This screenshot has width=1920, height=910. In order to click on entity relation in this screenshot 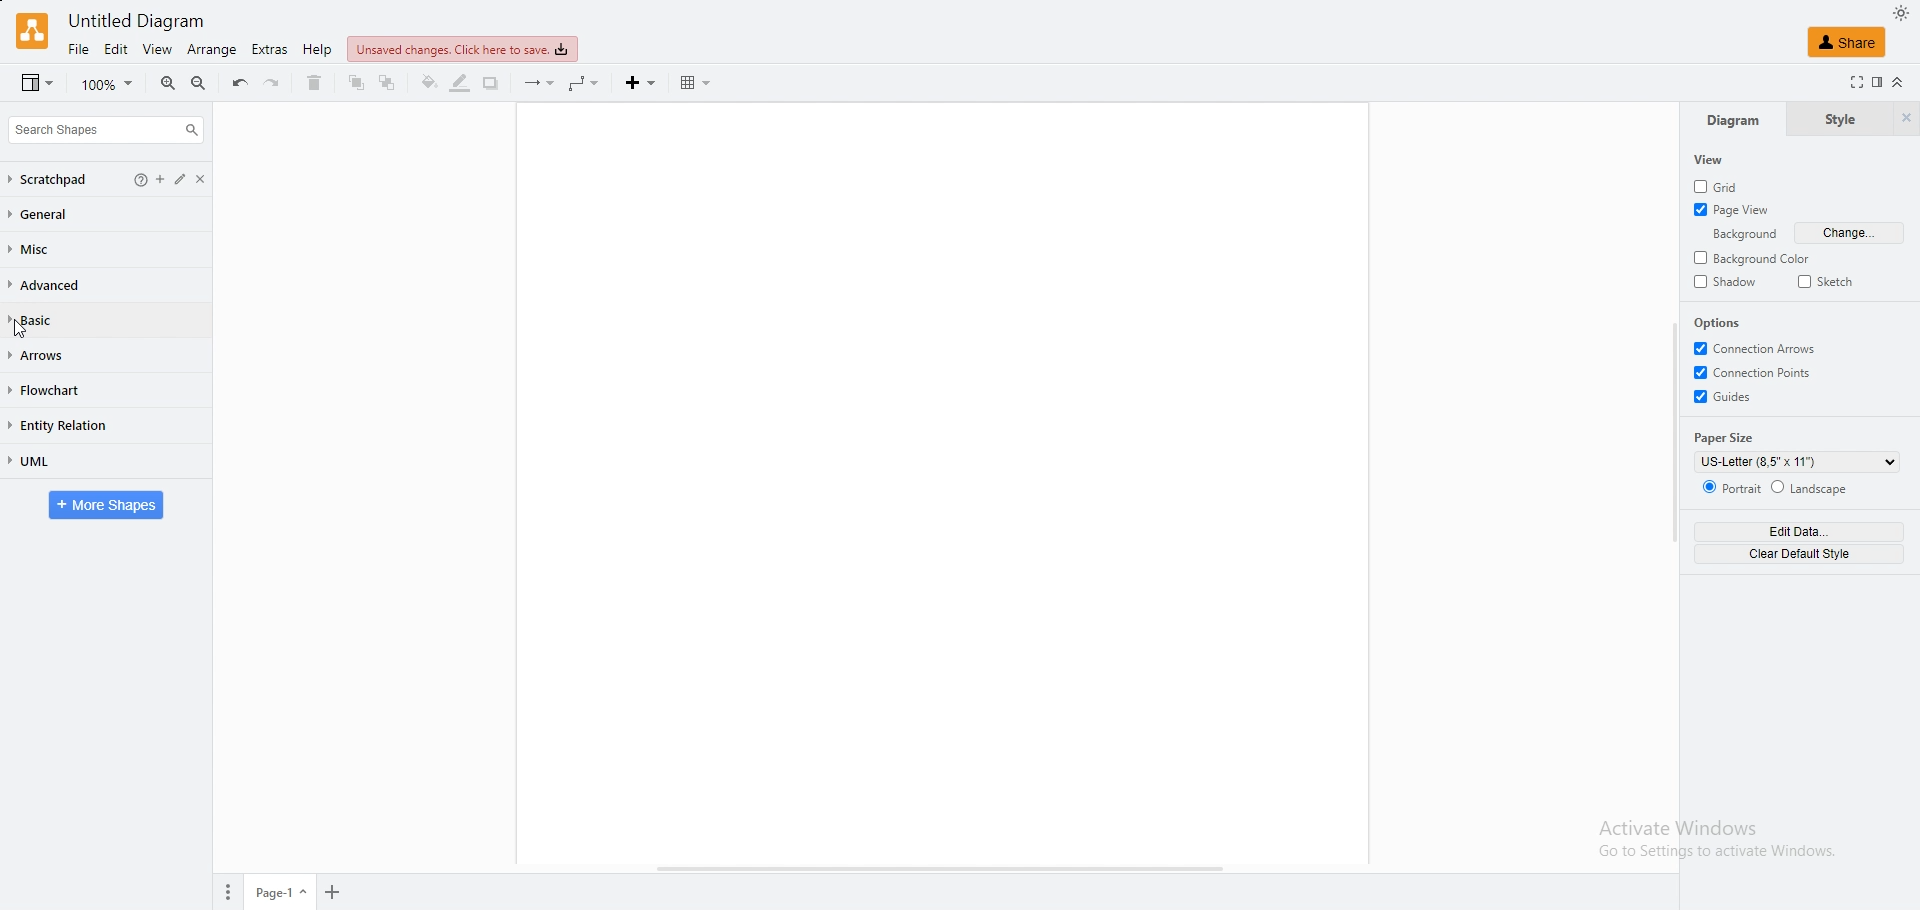, I will do `click(70, 426)`.